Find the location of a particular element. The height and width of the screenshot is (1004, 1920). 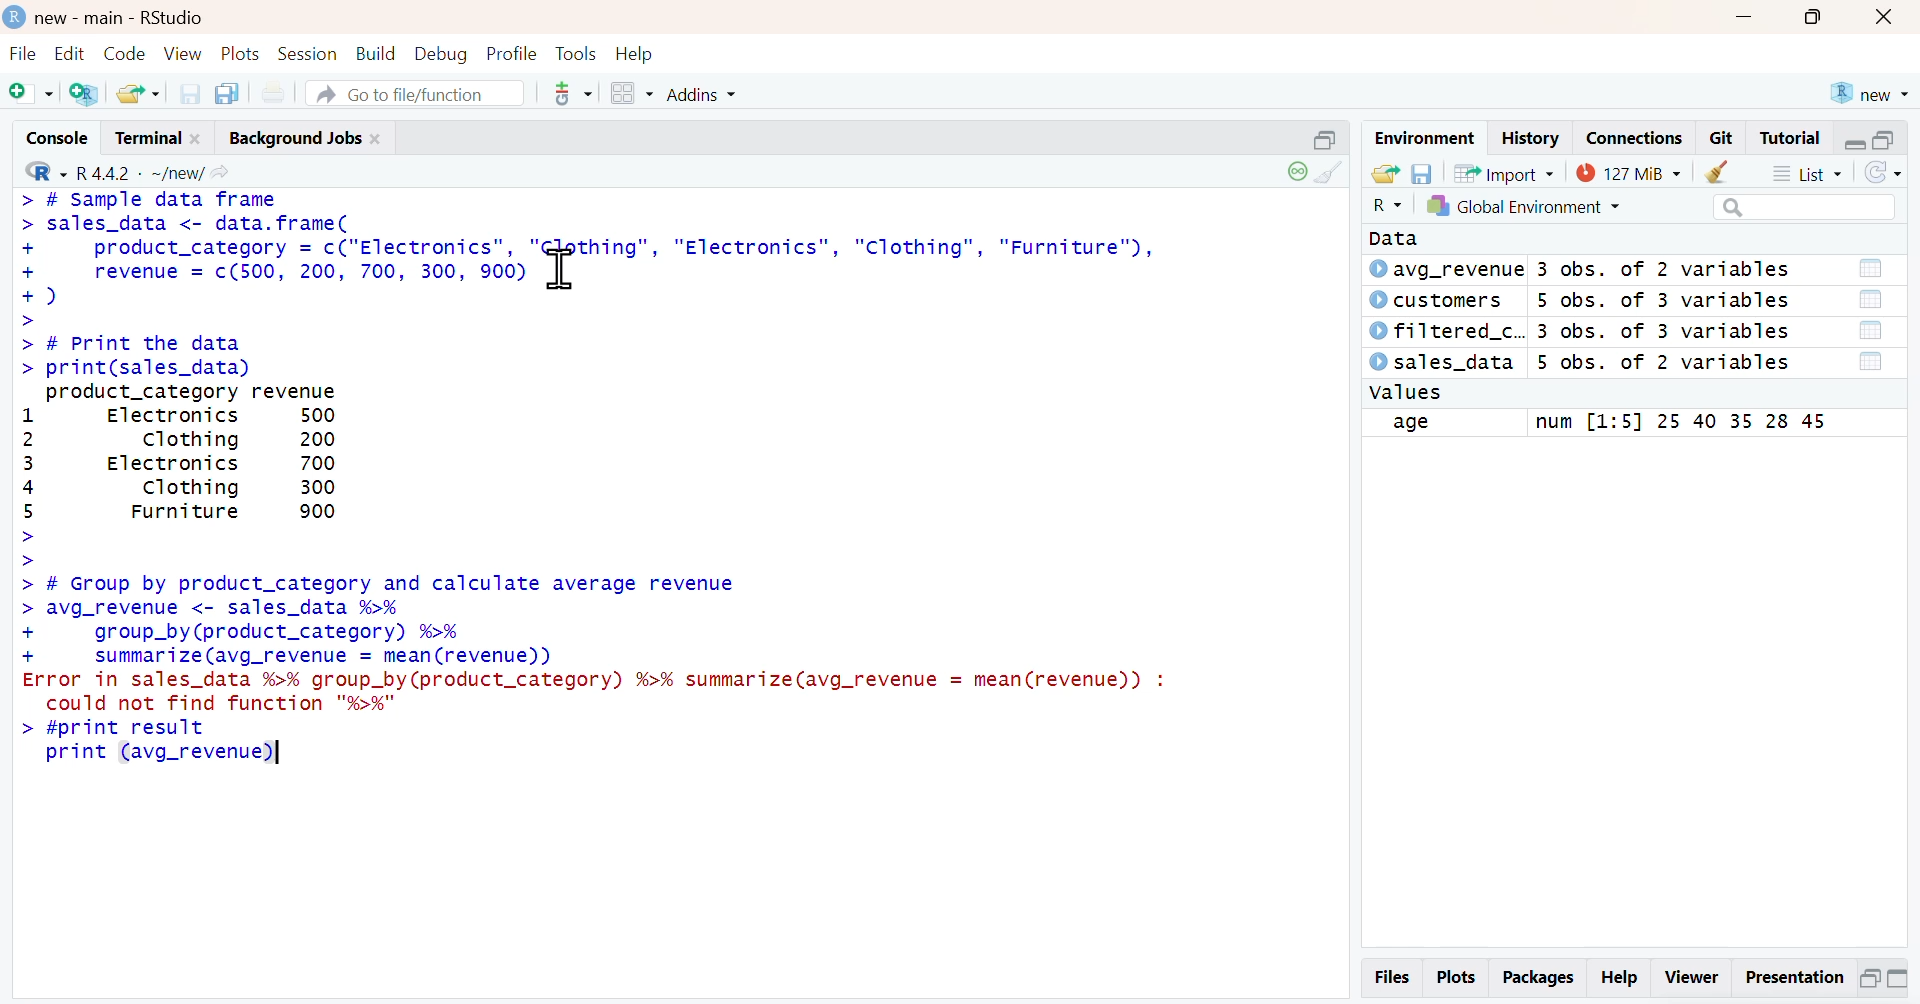

Print the current file is located at coordinates (271, 93).